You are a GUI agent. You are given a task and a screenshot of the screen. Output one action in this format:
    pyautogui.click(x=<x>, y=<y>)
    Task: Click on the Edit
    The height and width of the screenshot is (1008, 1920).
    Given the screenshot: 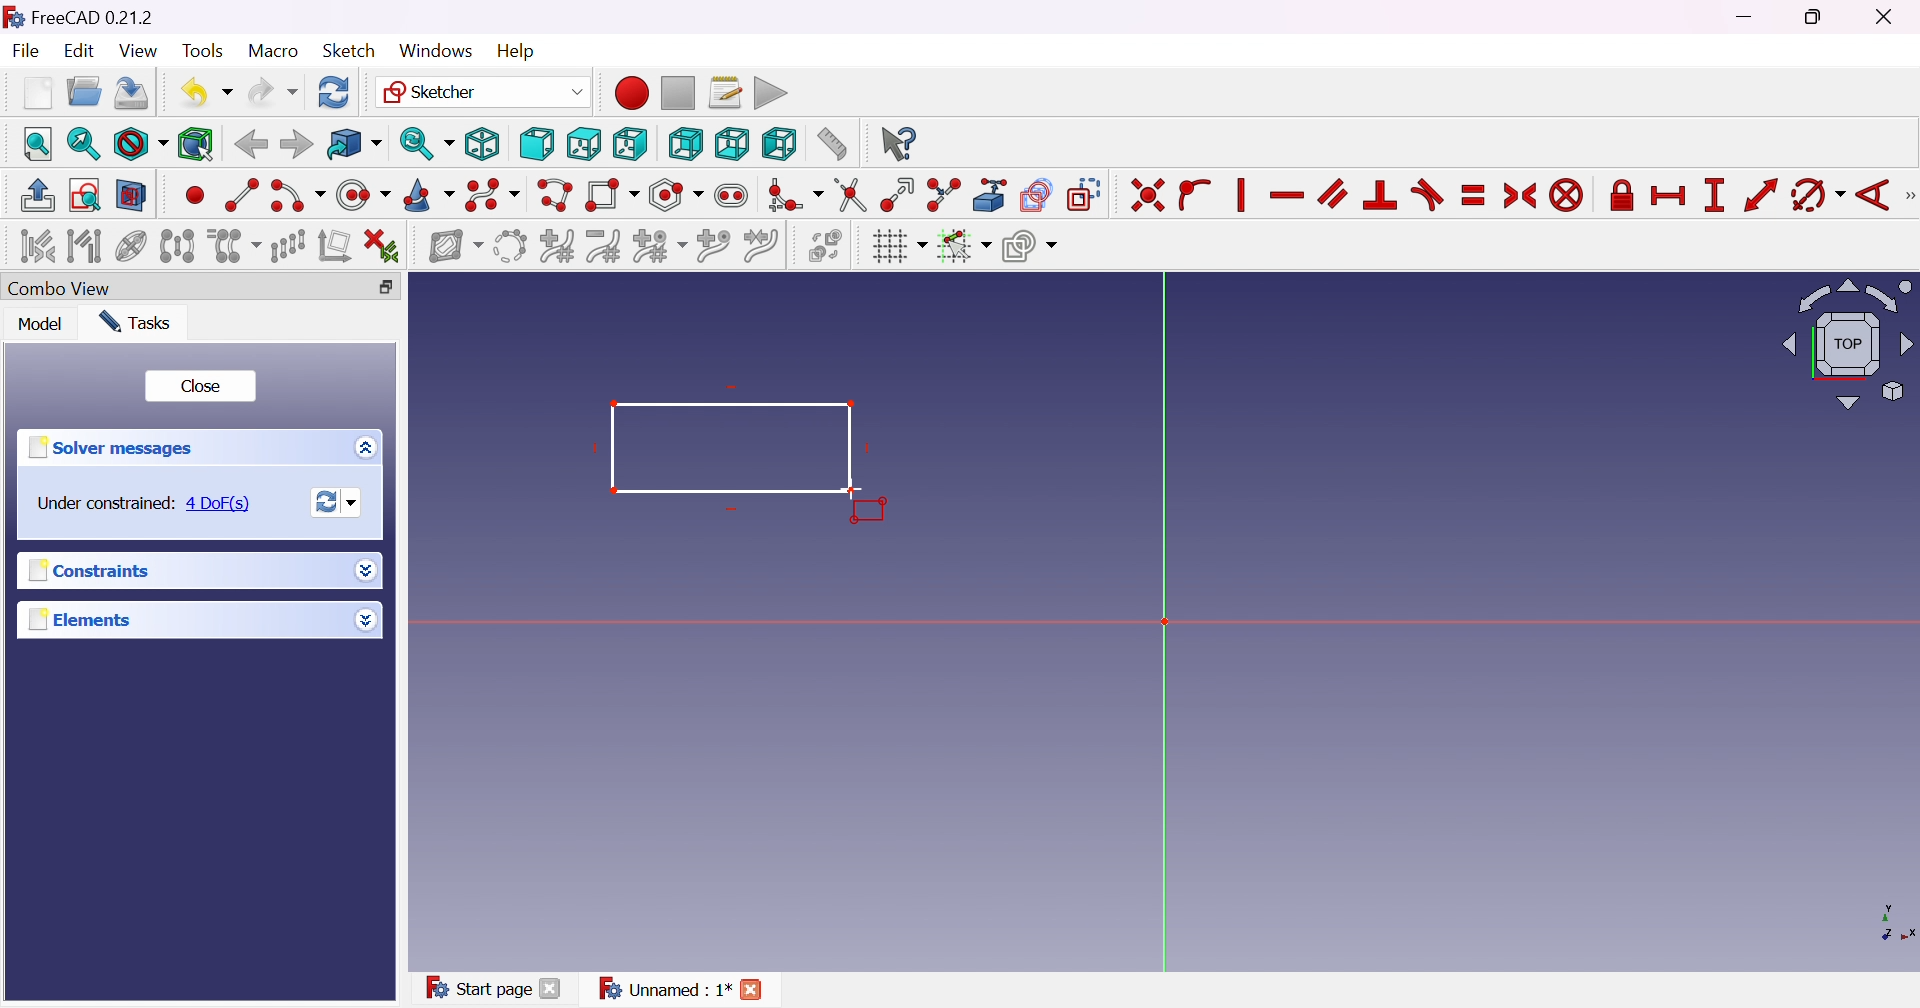 What is the action you would take?
    pyautogui.click(x=81, y=52)
    